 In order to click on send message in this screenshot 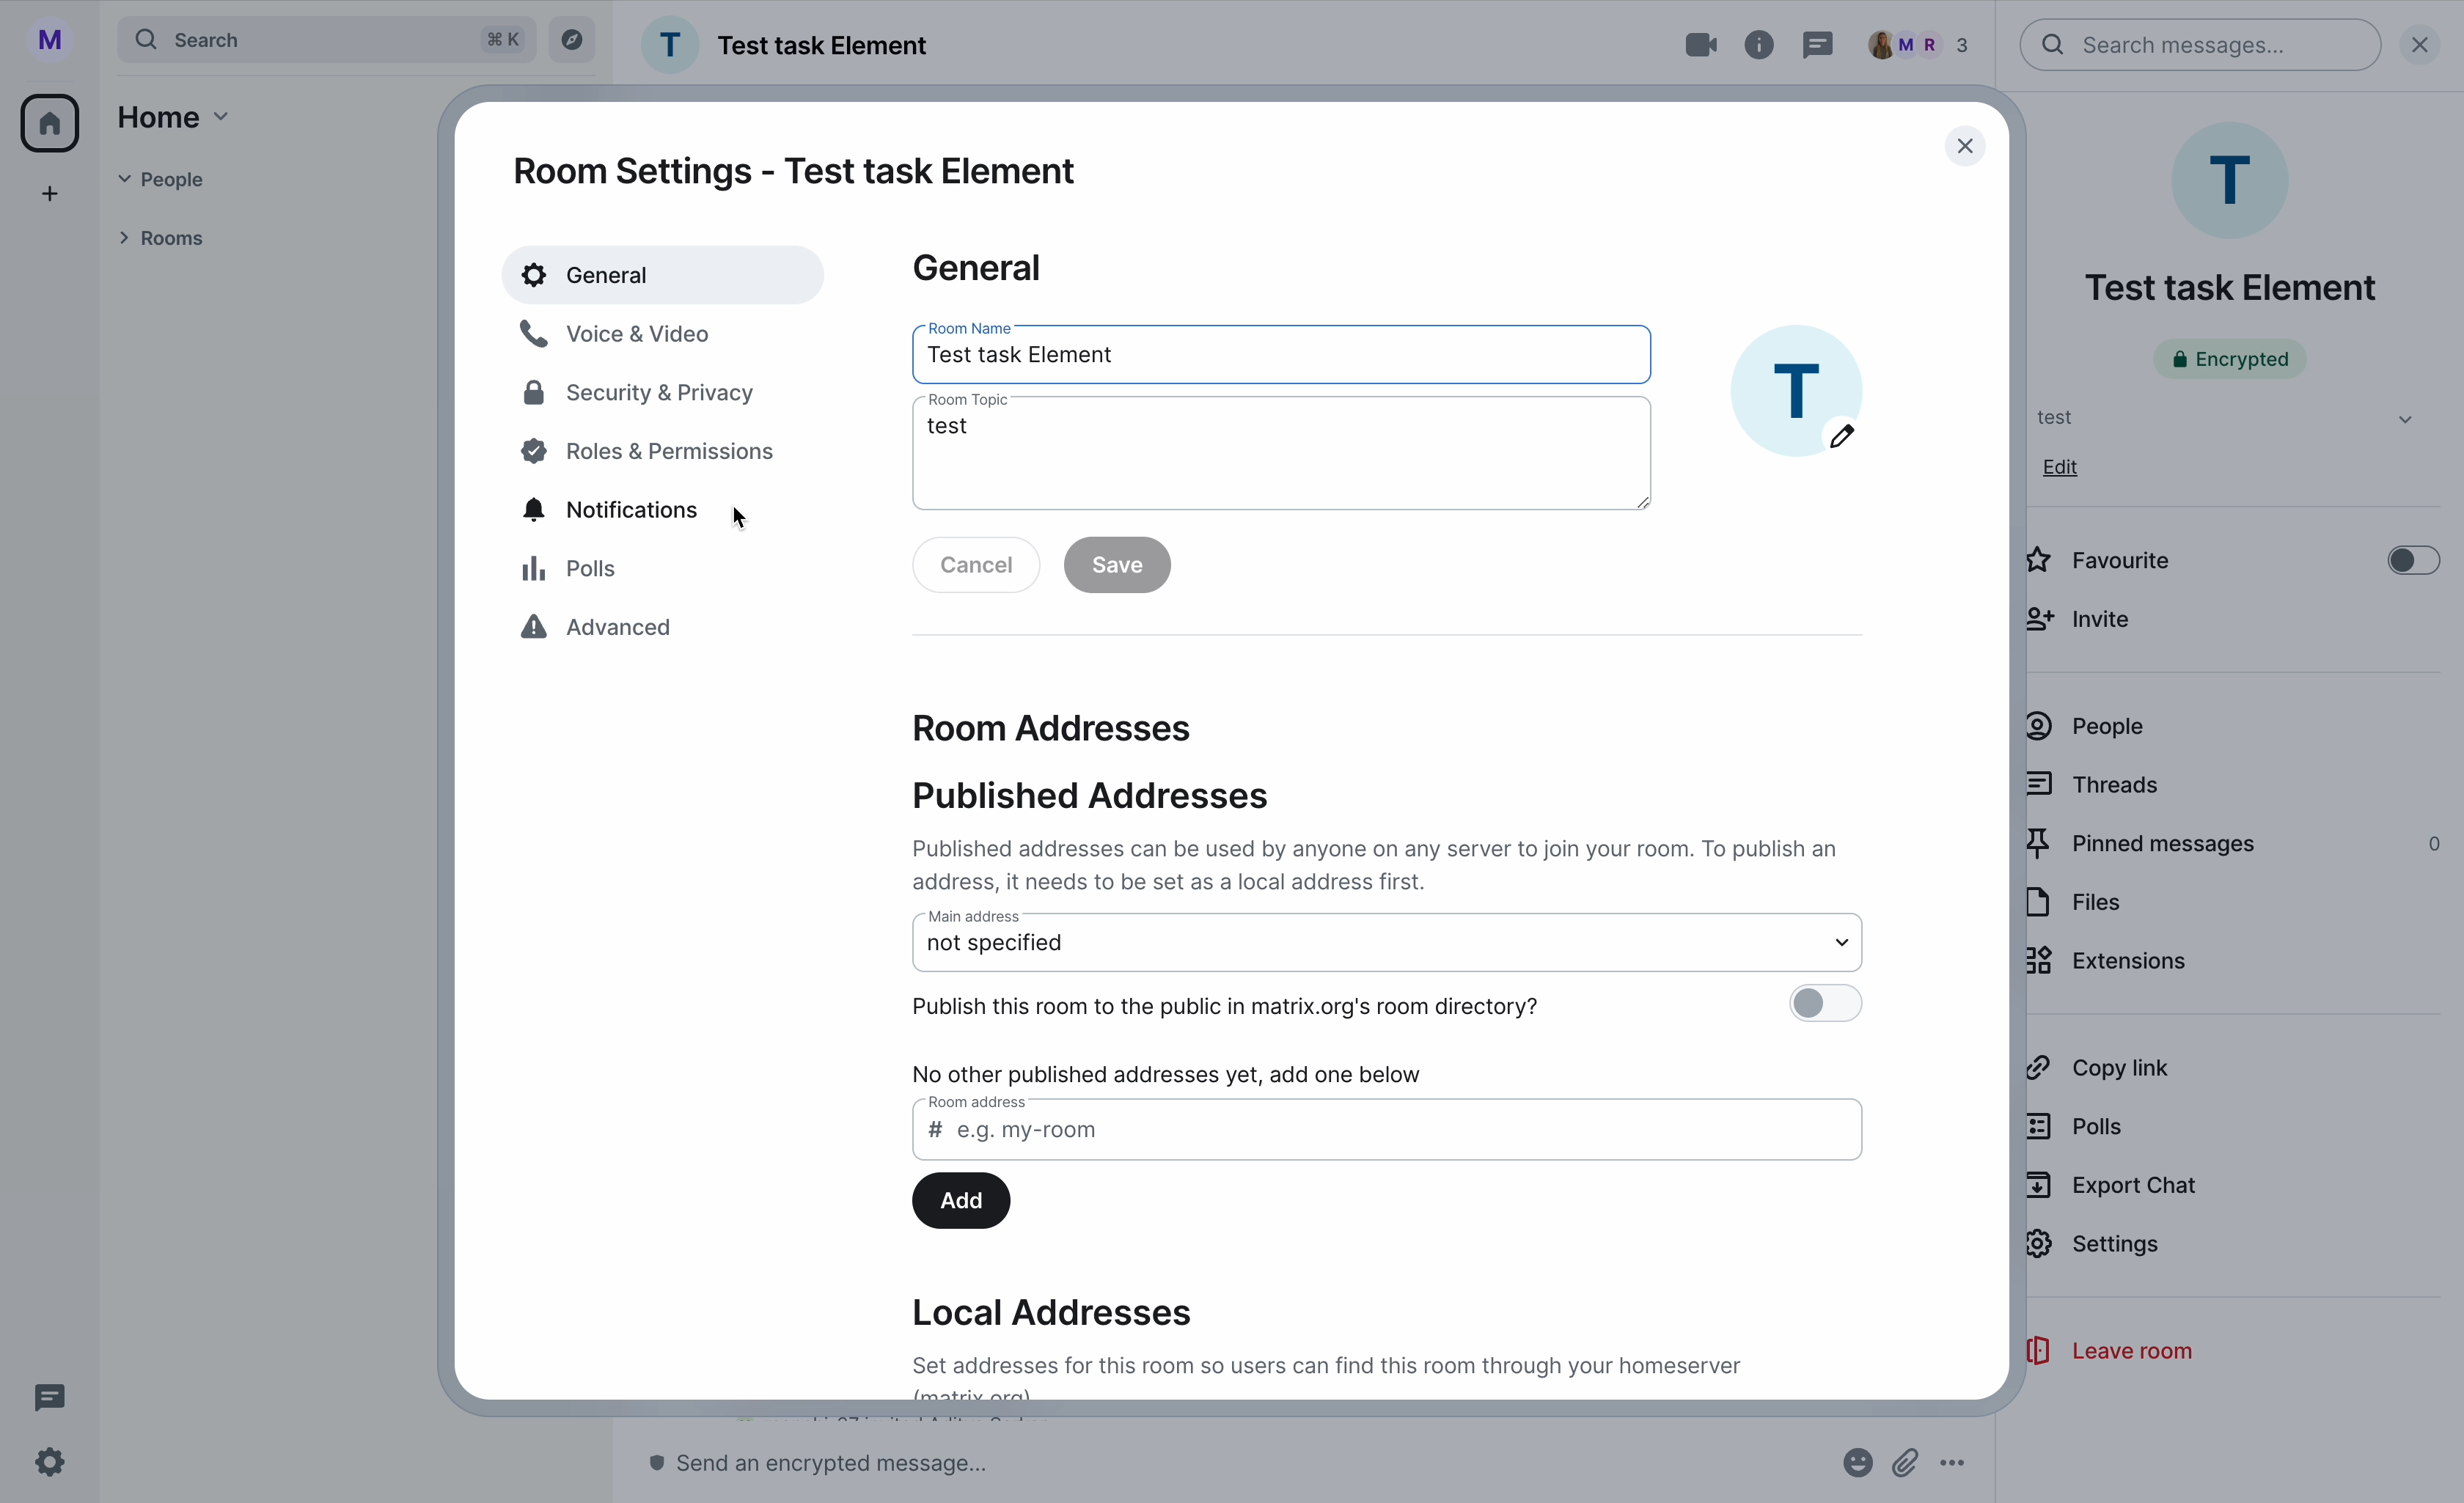, I will do `click(830, 1464)`.